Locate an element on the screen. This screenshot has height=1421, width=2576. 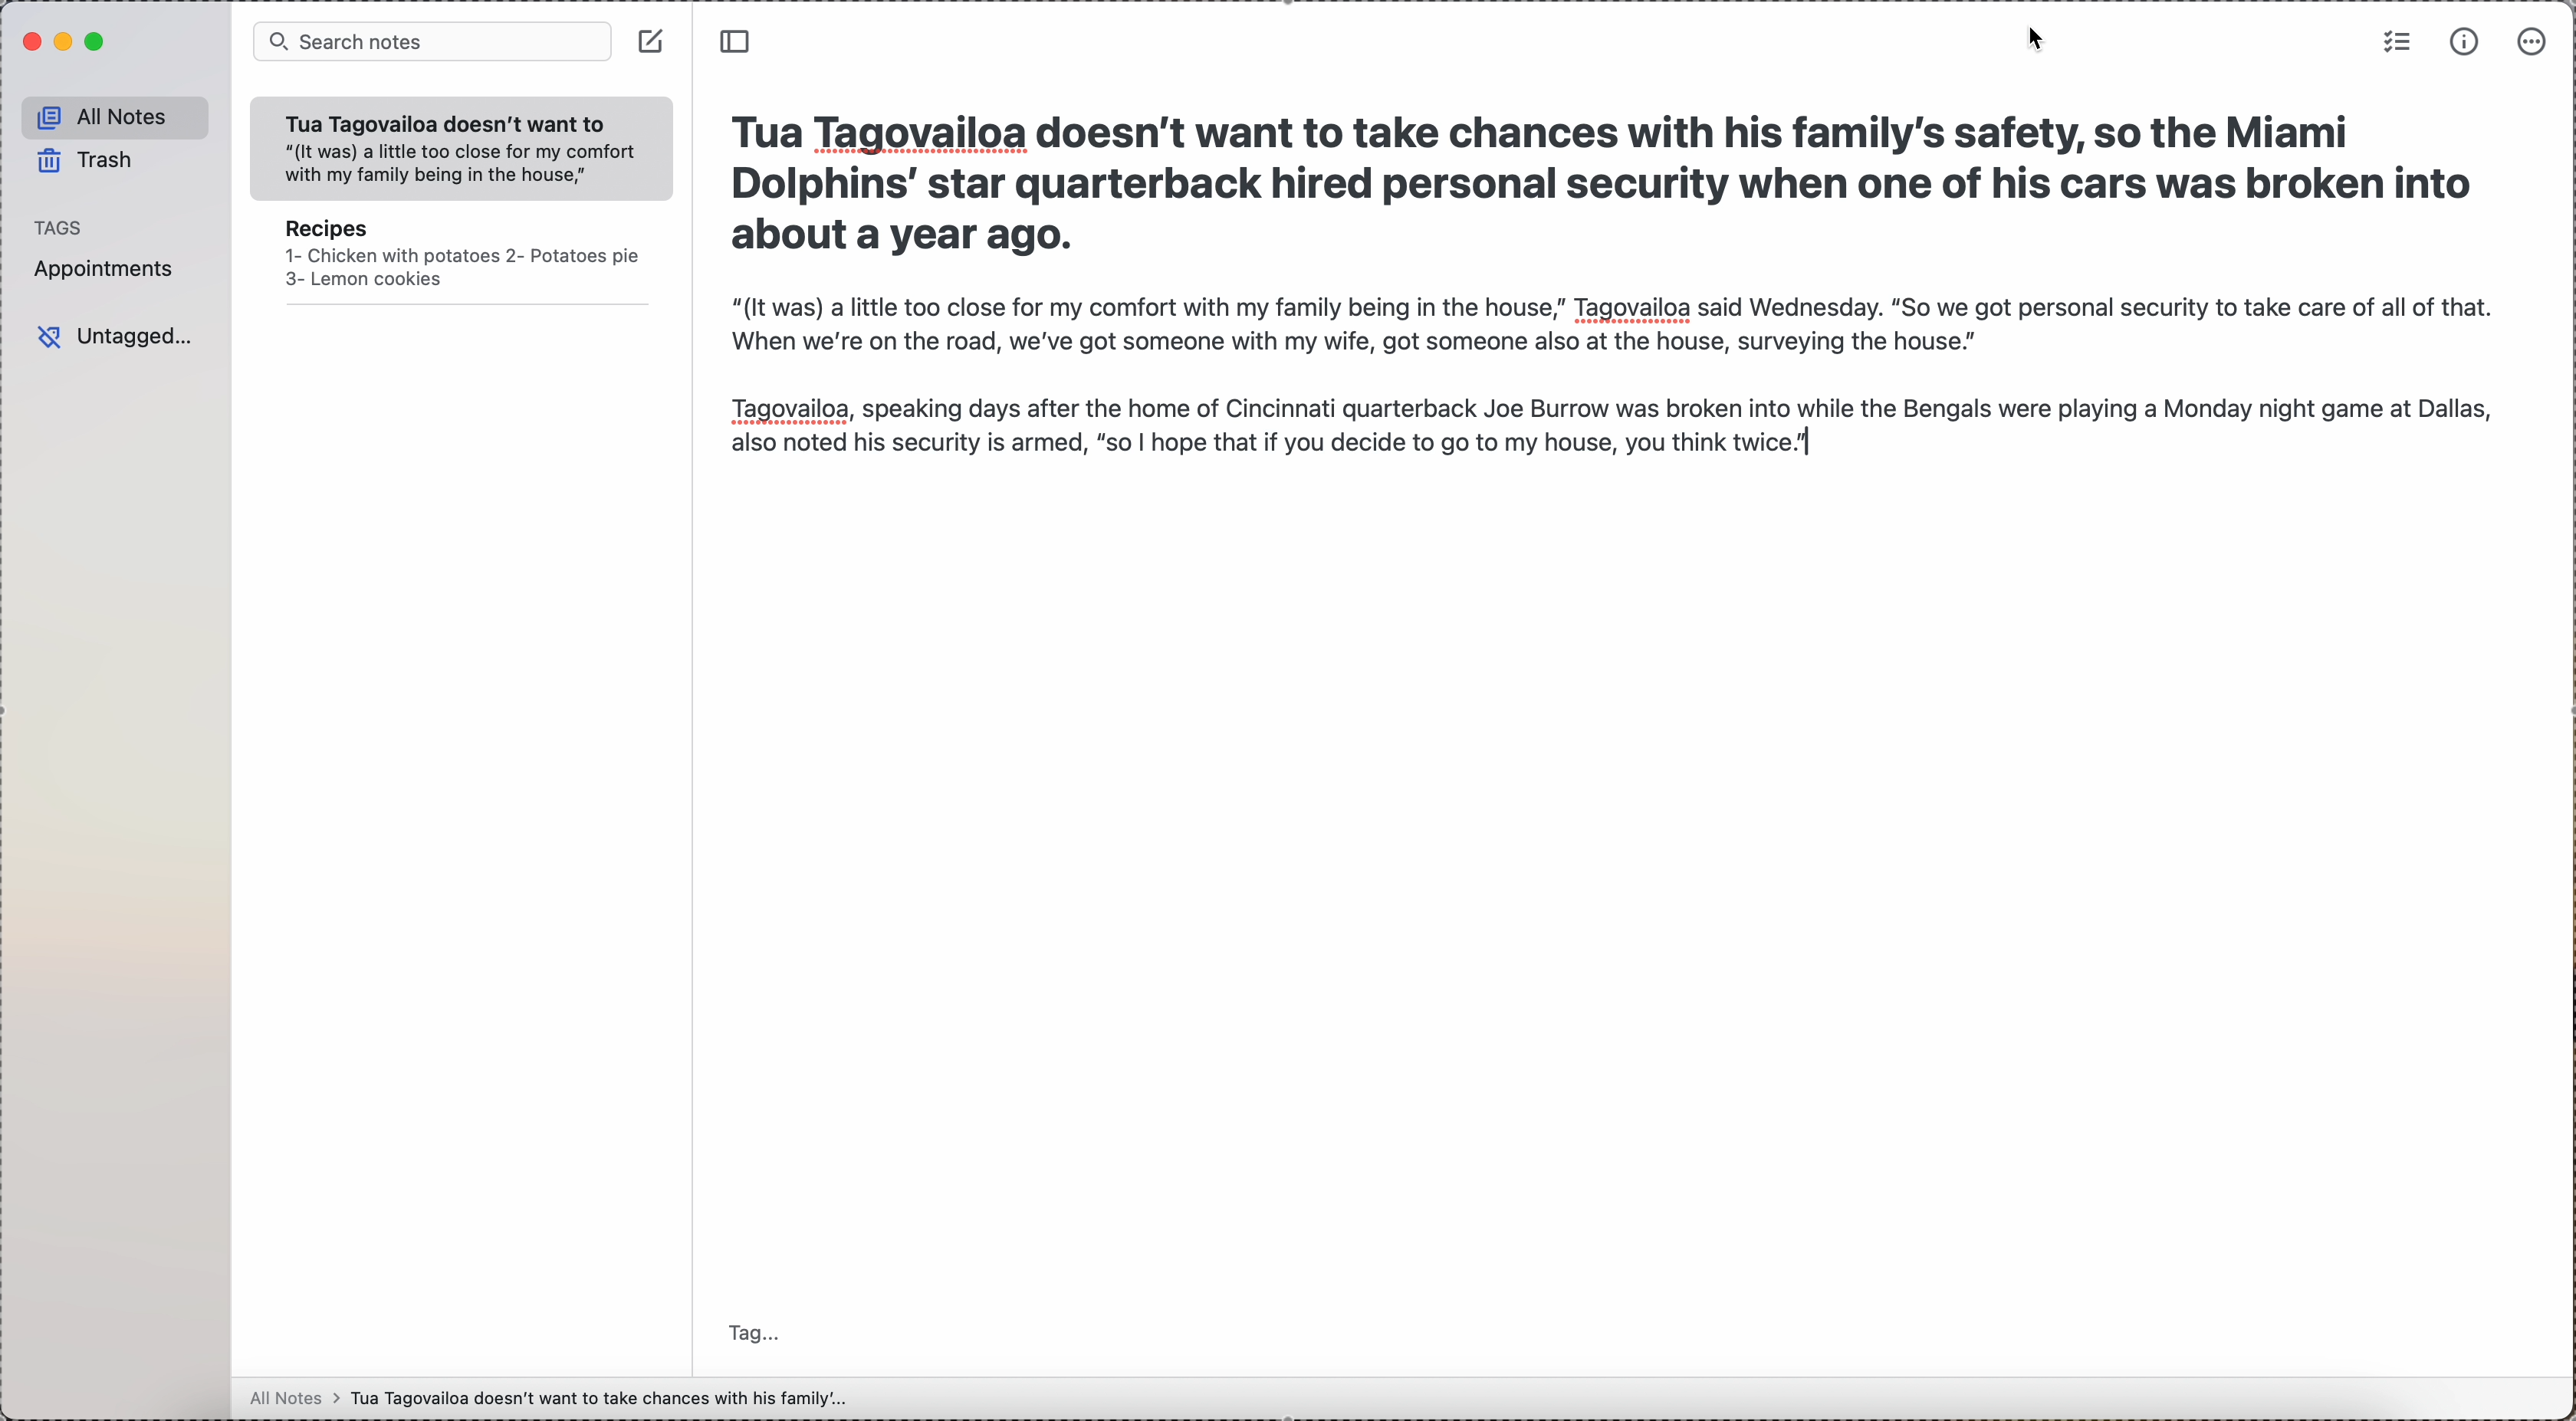
more options is located at coordinates (2532, 43).